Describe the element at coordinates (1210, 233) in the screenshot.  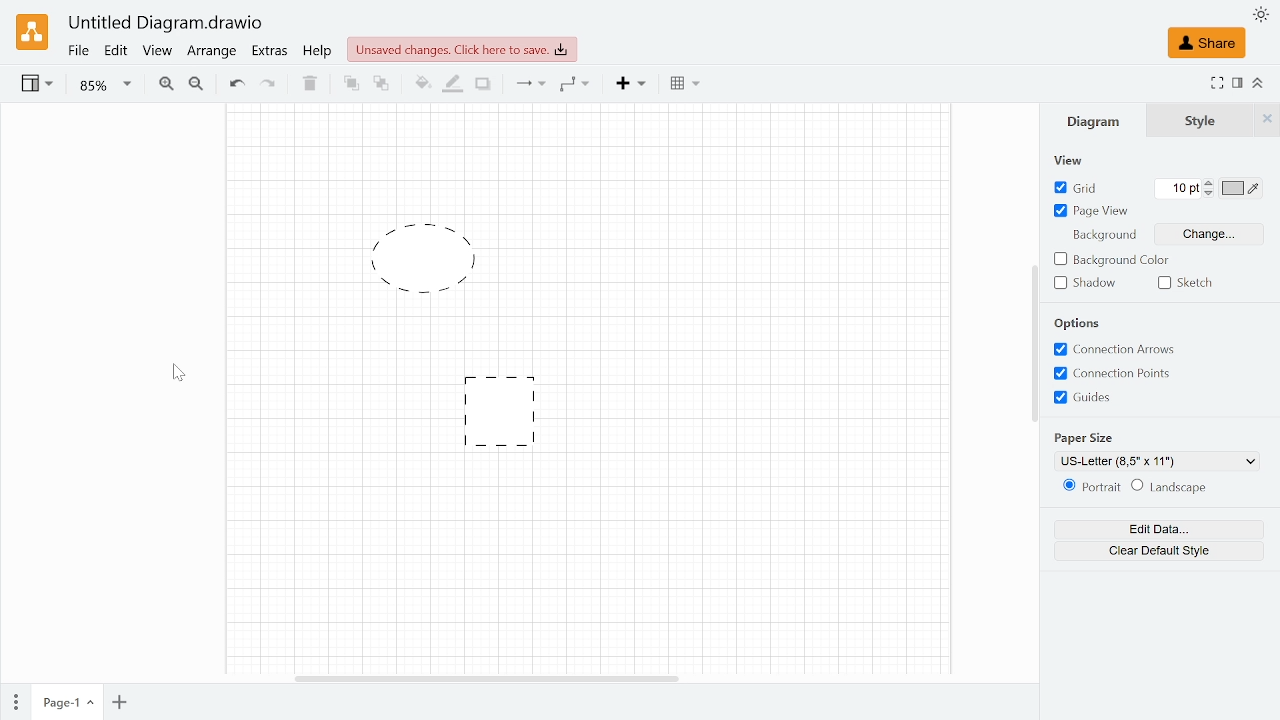
I see `Change` at that location.